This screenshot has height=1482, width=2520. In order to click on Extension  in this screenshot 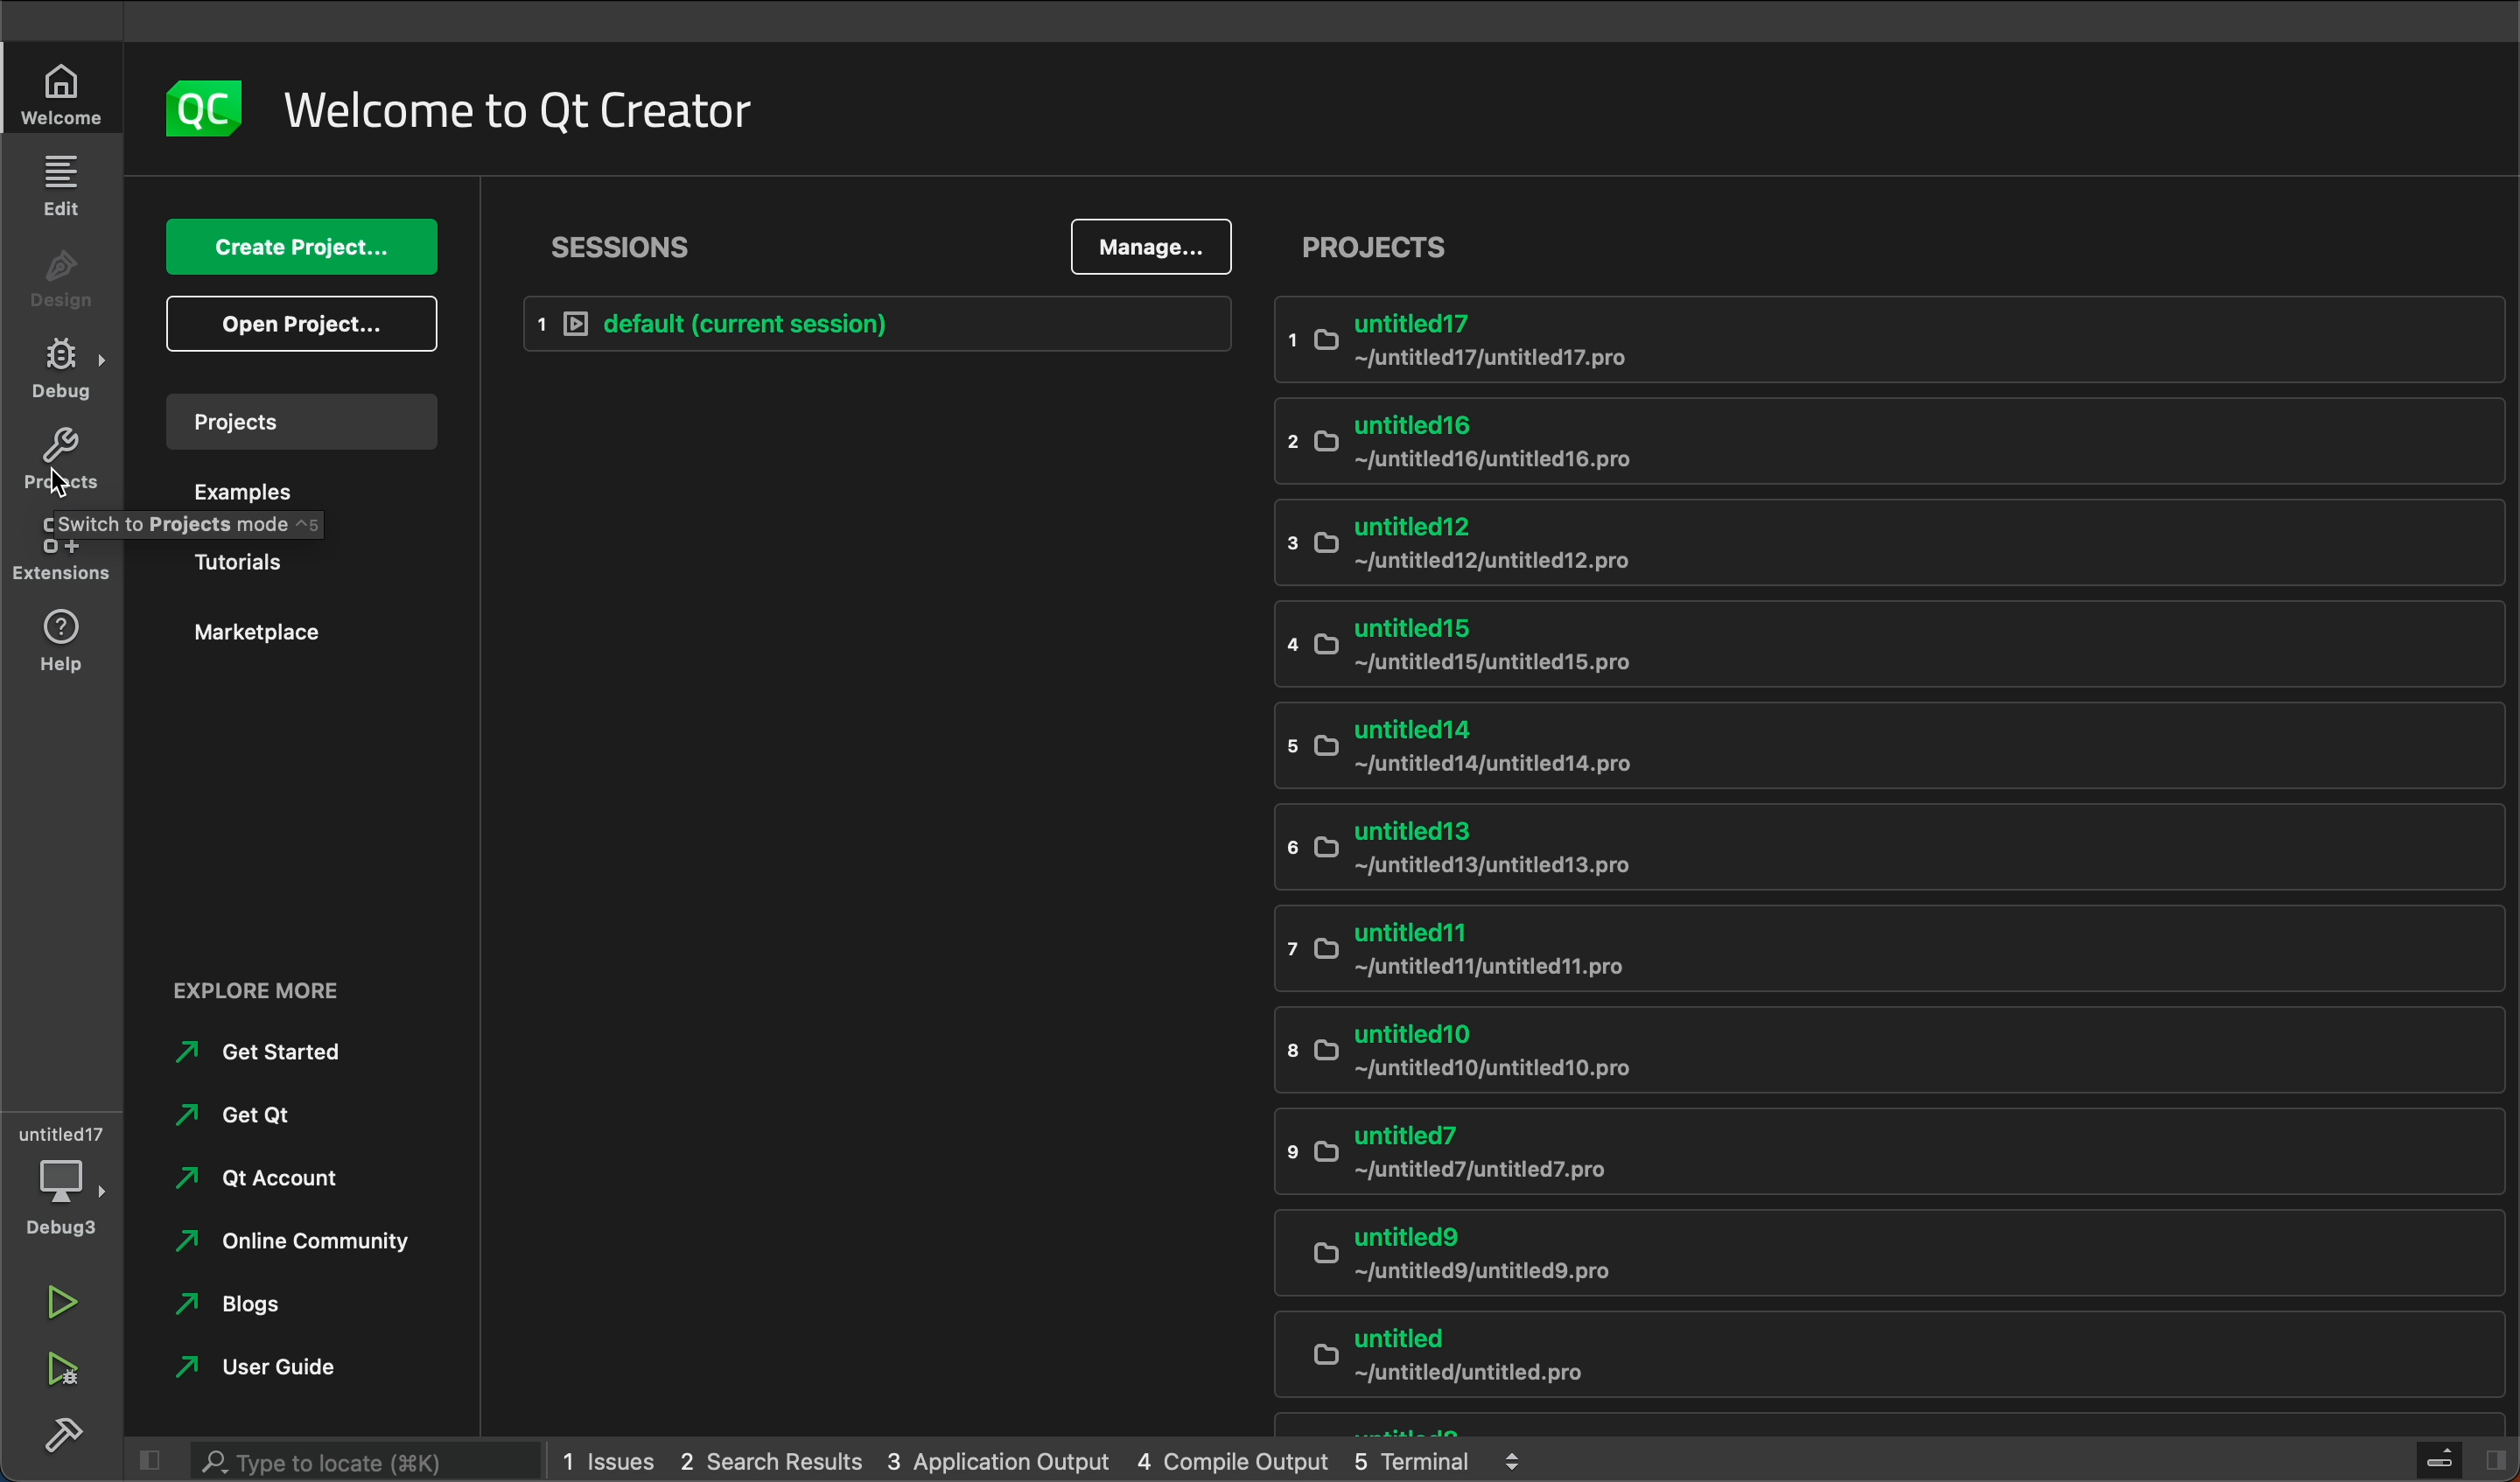, I will do `click(59, 547)`.